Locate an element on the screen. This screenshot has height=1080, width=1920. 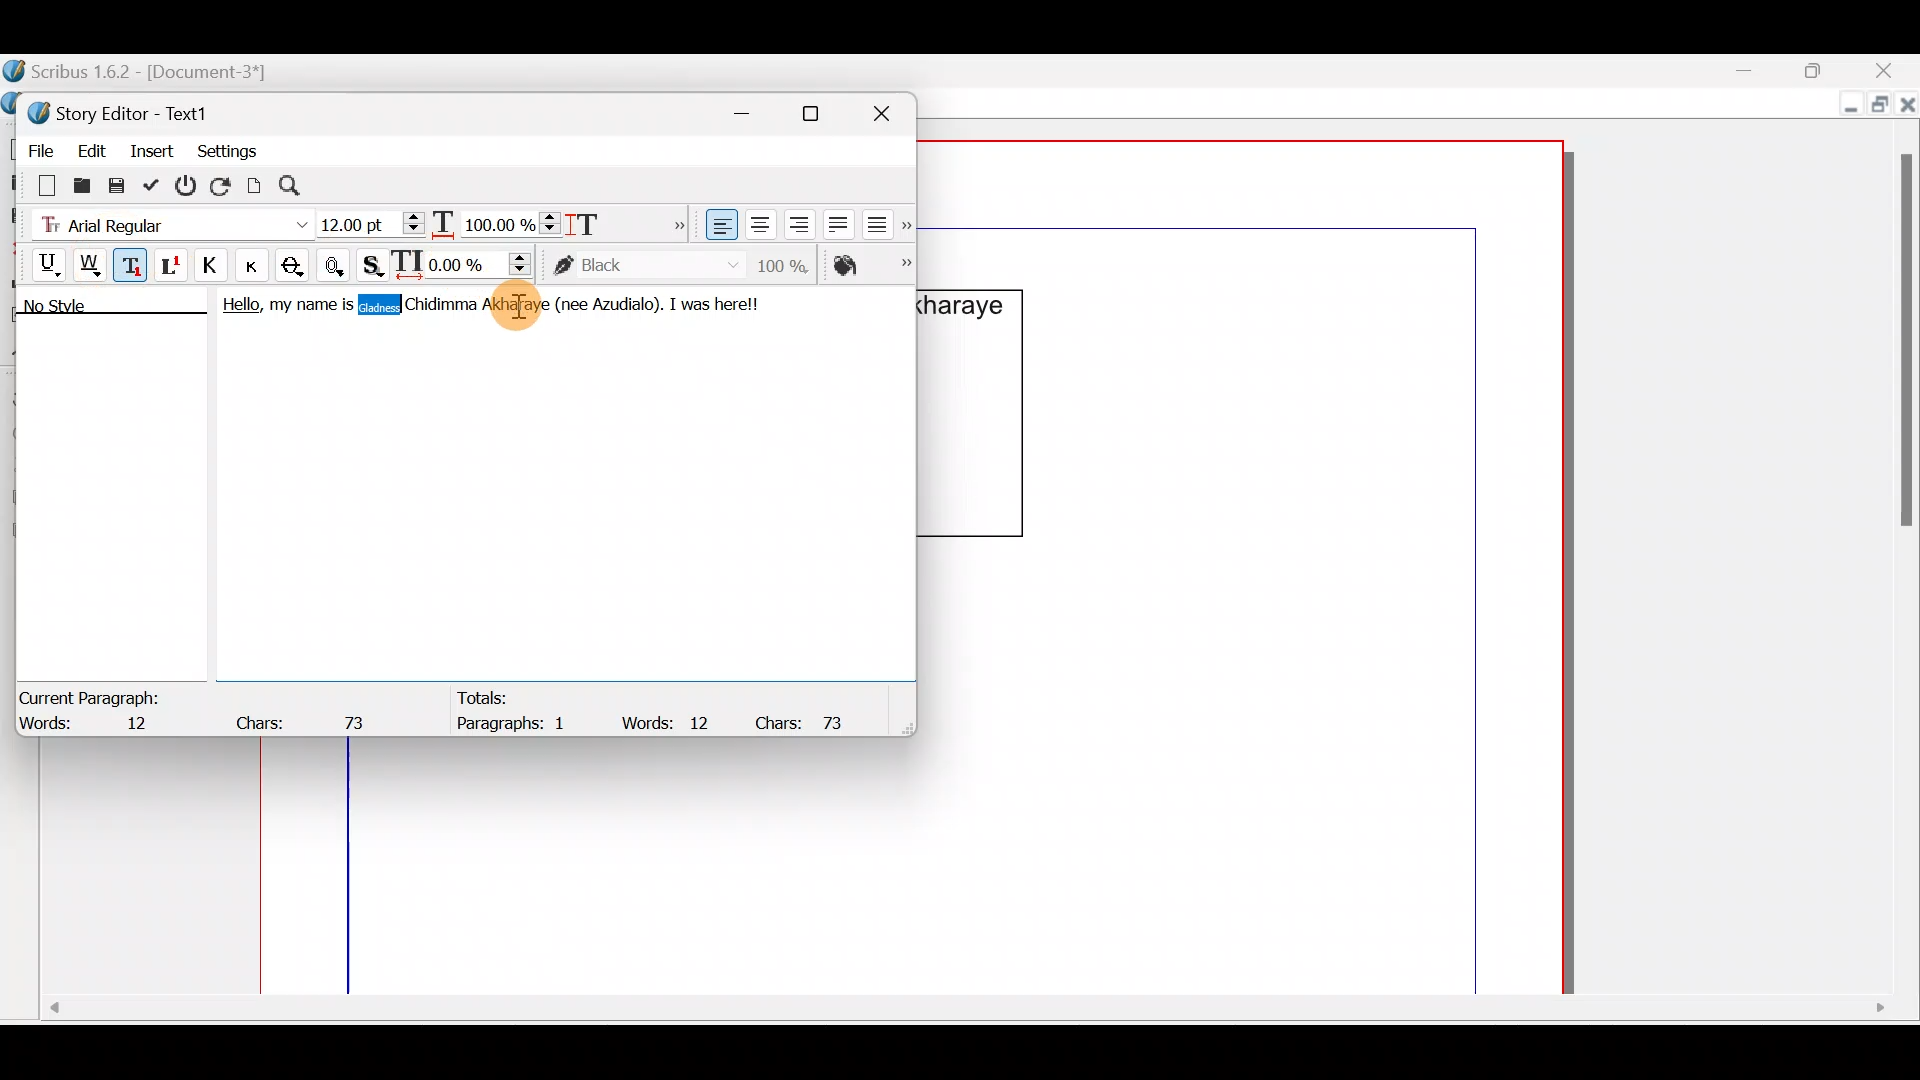
Save to file is located at coordinates (118, 184).